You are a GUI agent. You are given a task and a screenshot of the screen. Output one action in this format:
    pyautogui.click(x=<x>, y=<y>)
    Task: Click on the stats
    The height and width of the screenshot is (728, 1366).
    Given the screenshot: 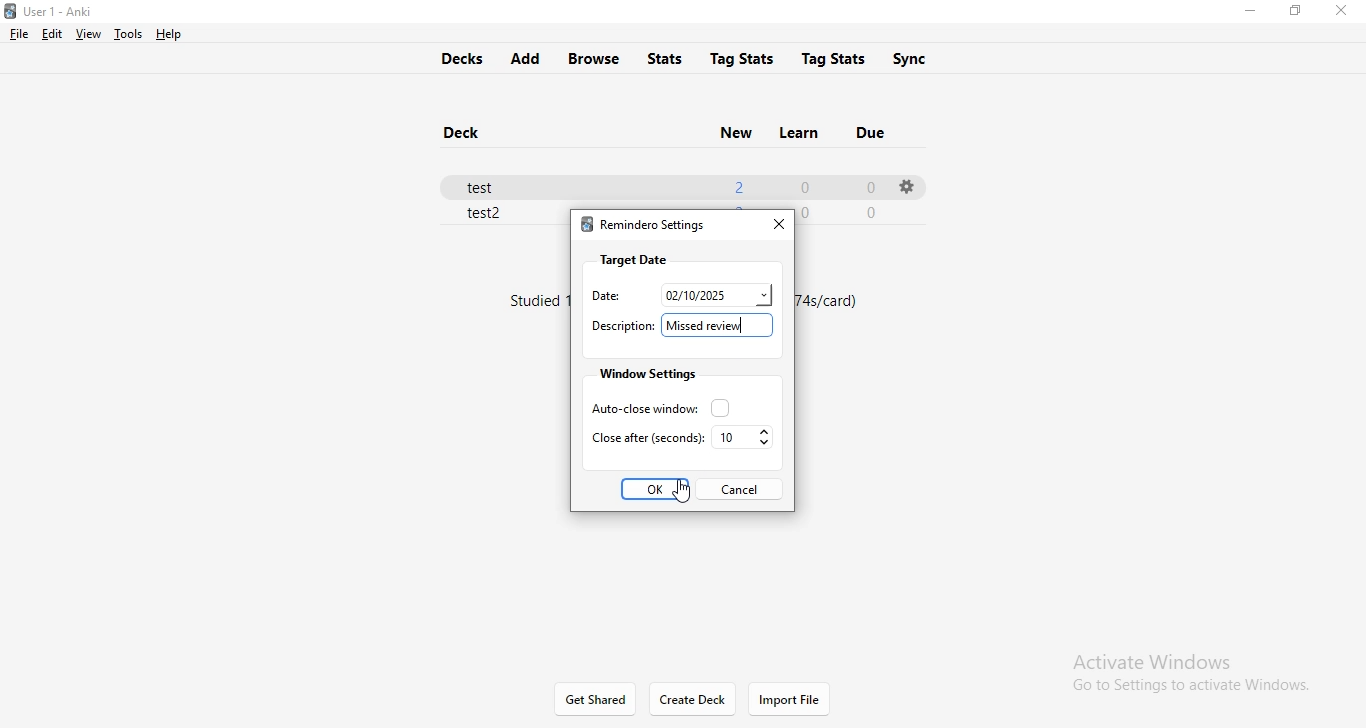 What is the action you would take?
    pyautogui.click(x=669, y=56)
    